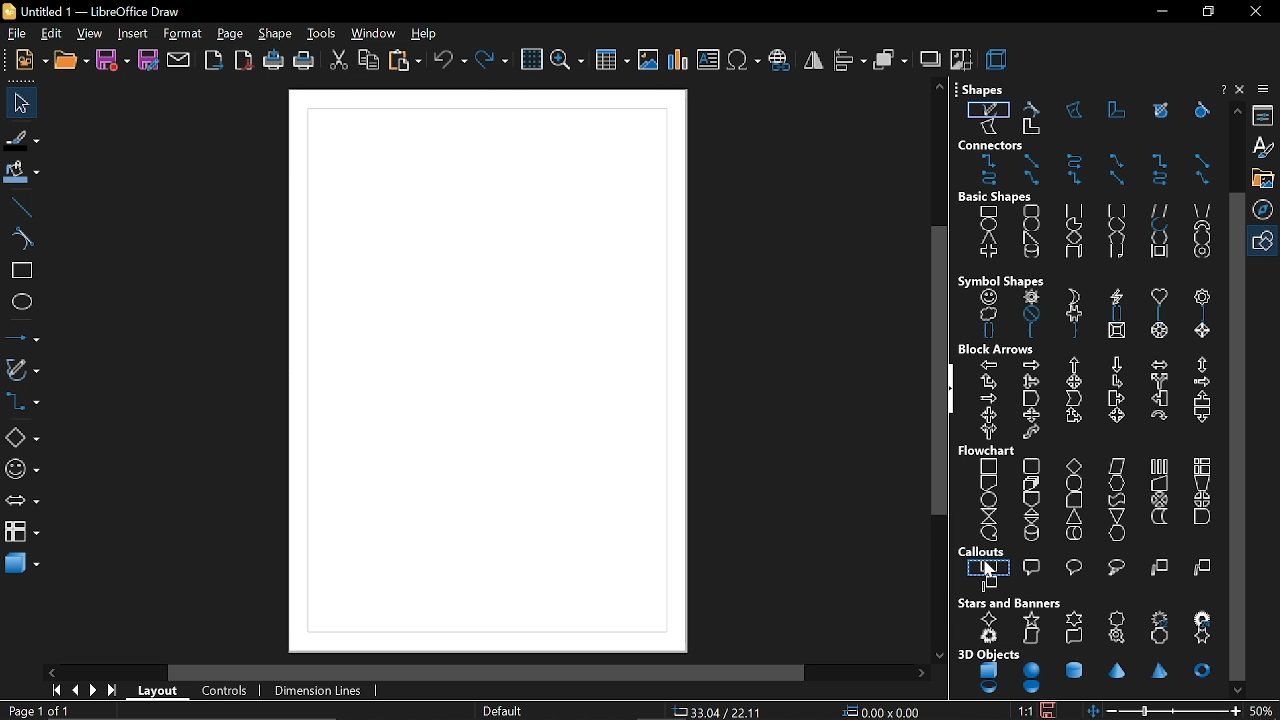  What do you see at coordinates (1222, 88) in the screenshot?
I see `help` at bounding box center [1222, 88].